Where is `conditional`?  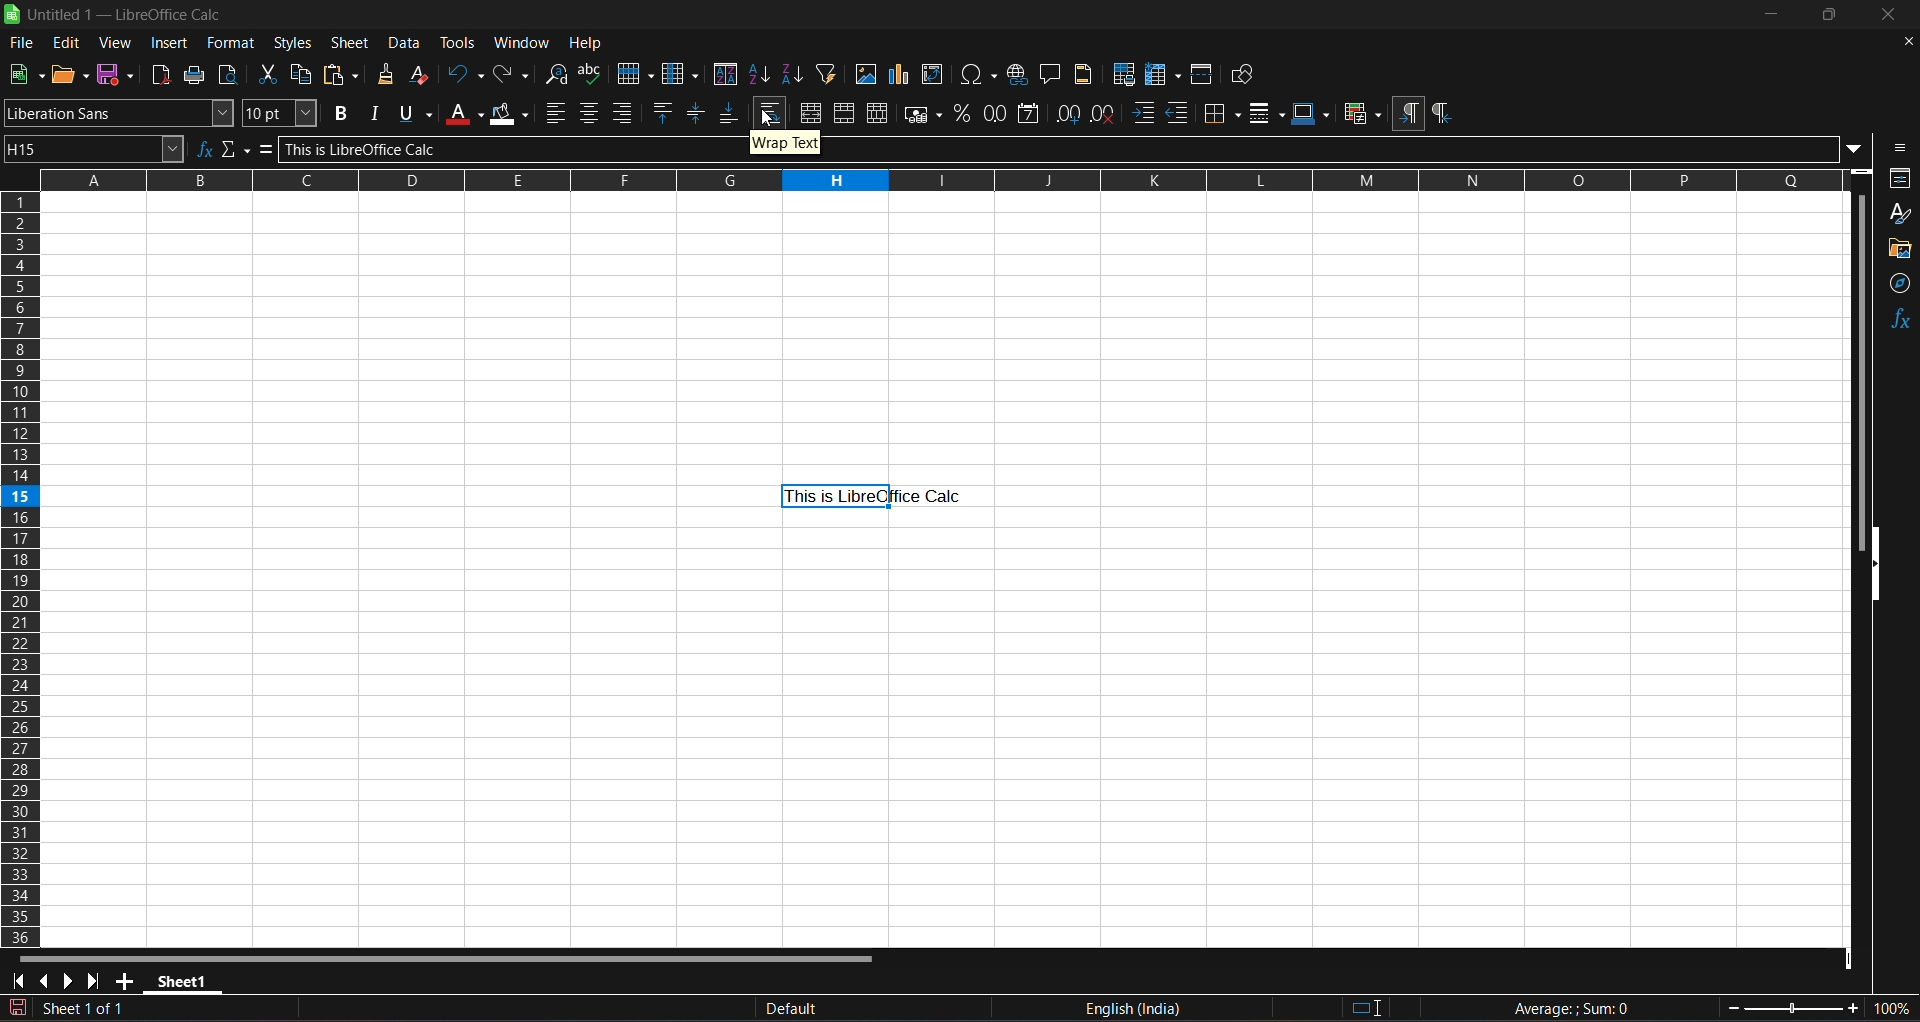
conditional is located at coordinates (1364, 112).